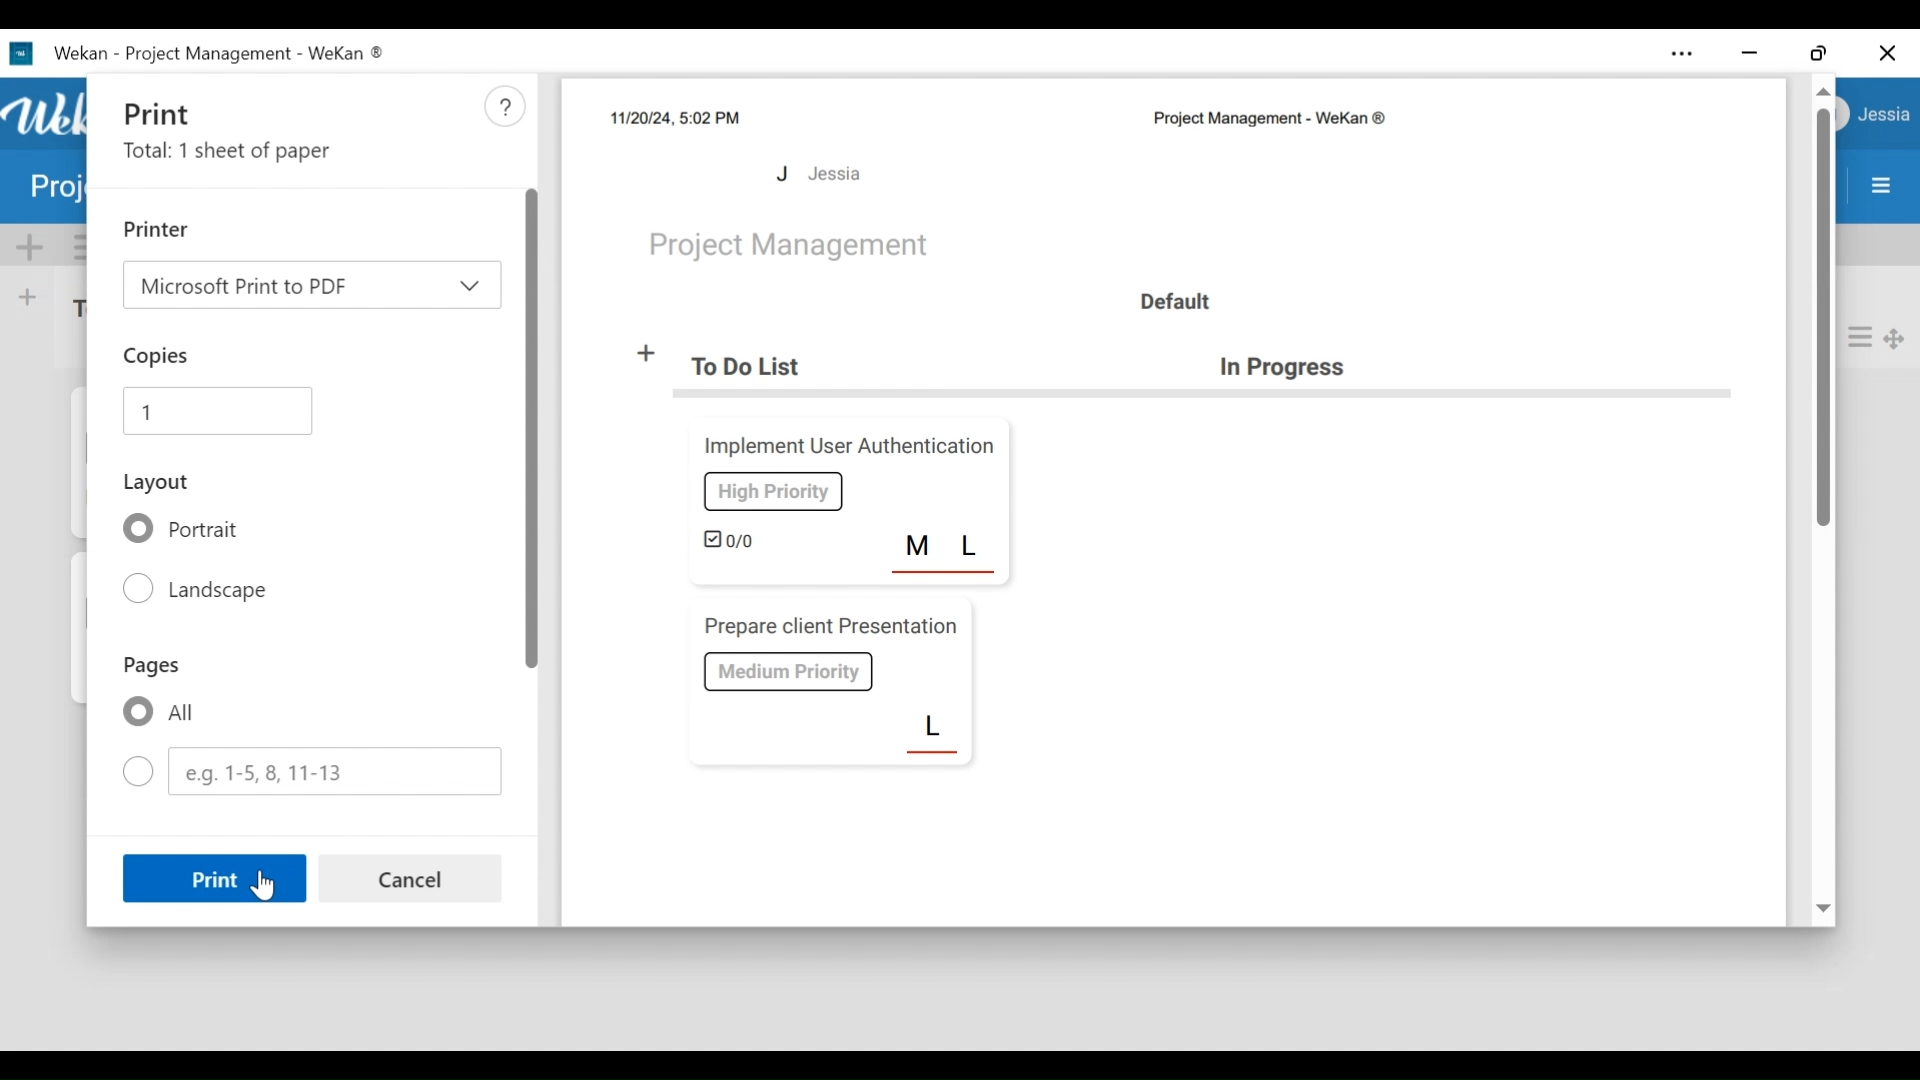 Image resolution: width=1920 pixels, height=1080 pixels. What do you see at coordinates (790, 671) in the screenshot?
I see `label` at bounding box center [790, 671].